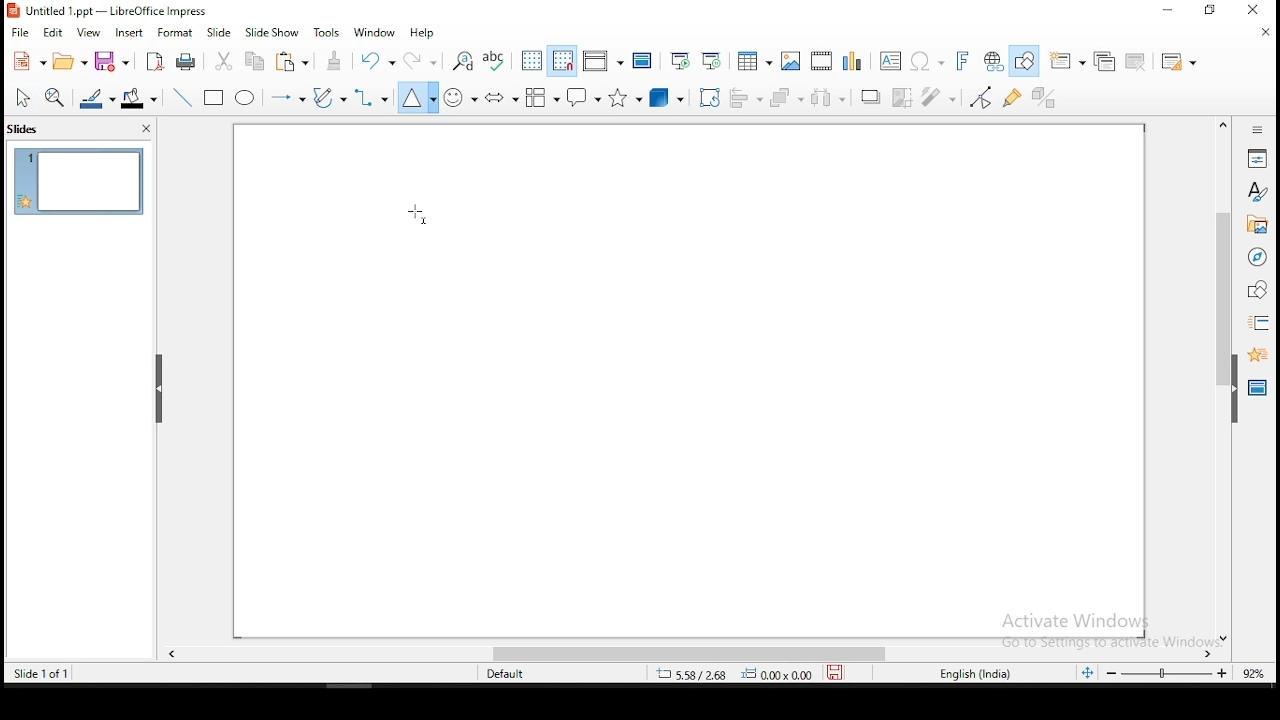 The image size is (1280, 720). What do you see at coordinates (215, 99) in the screenshot?
I see `rectangle` at bounding box center [215, 99].